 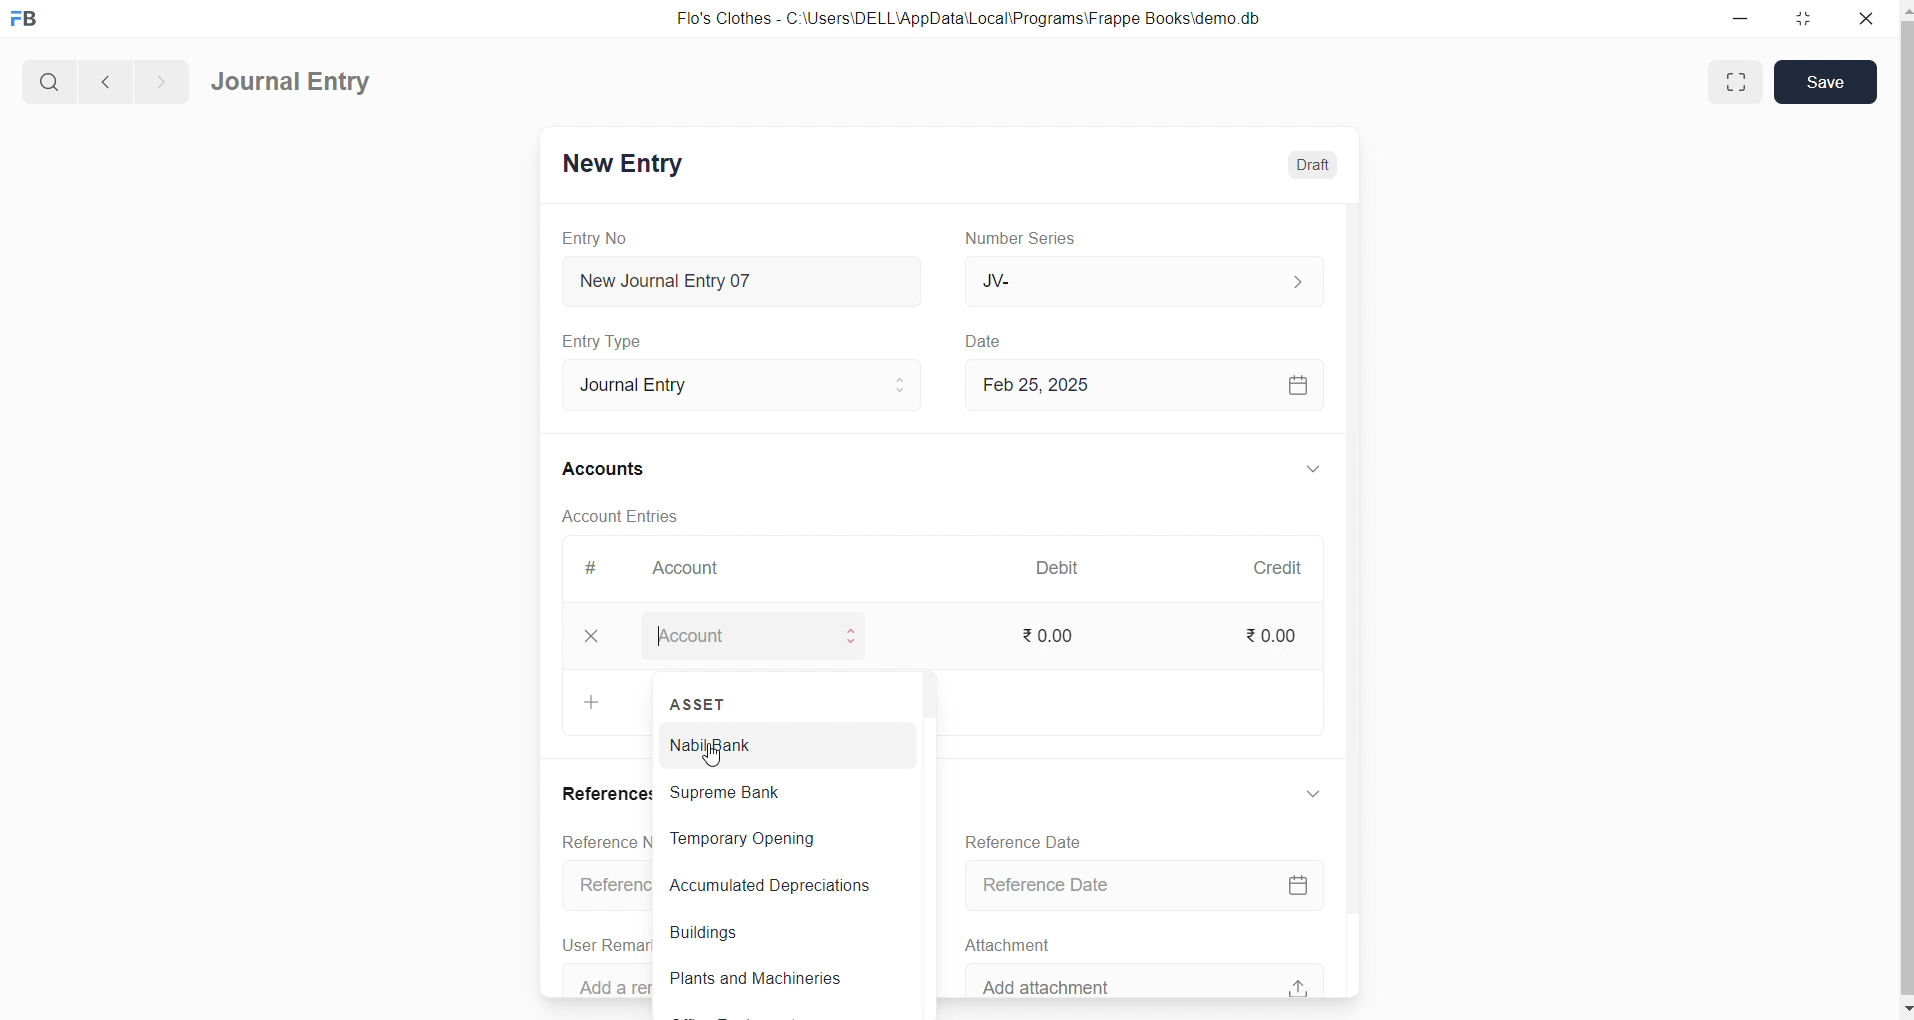 I want to click on search, so click(x=47, y=79).